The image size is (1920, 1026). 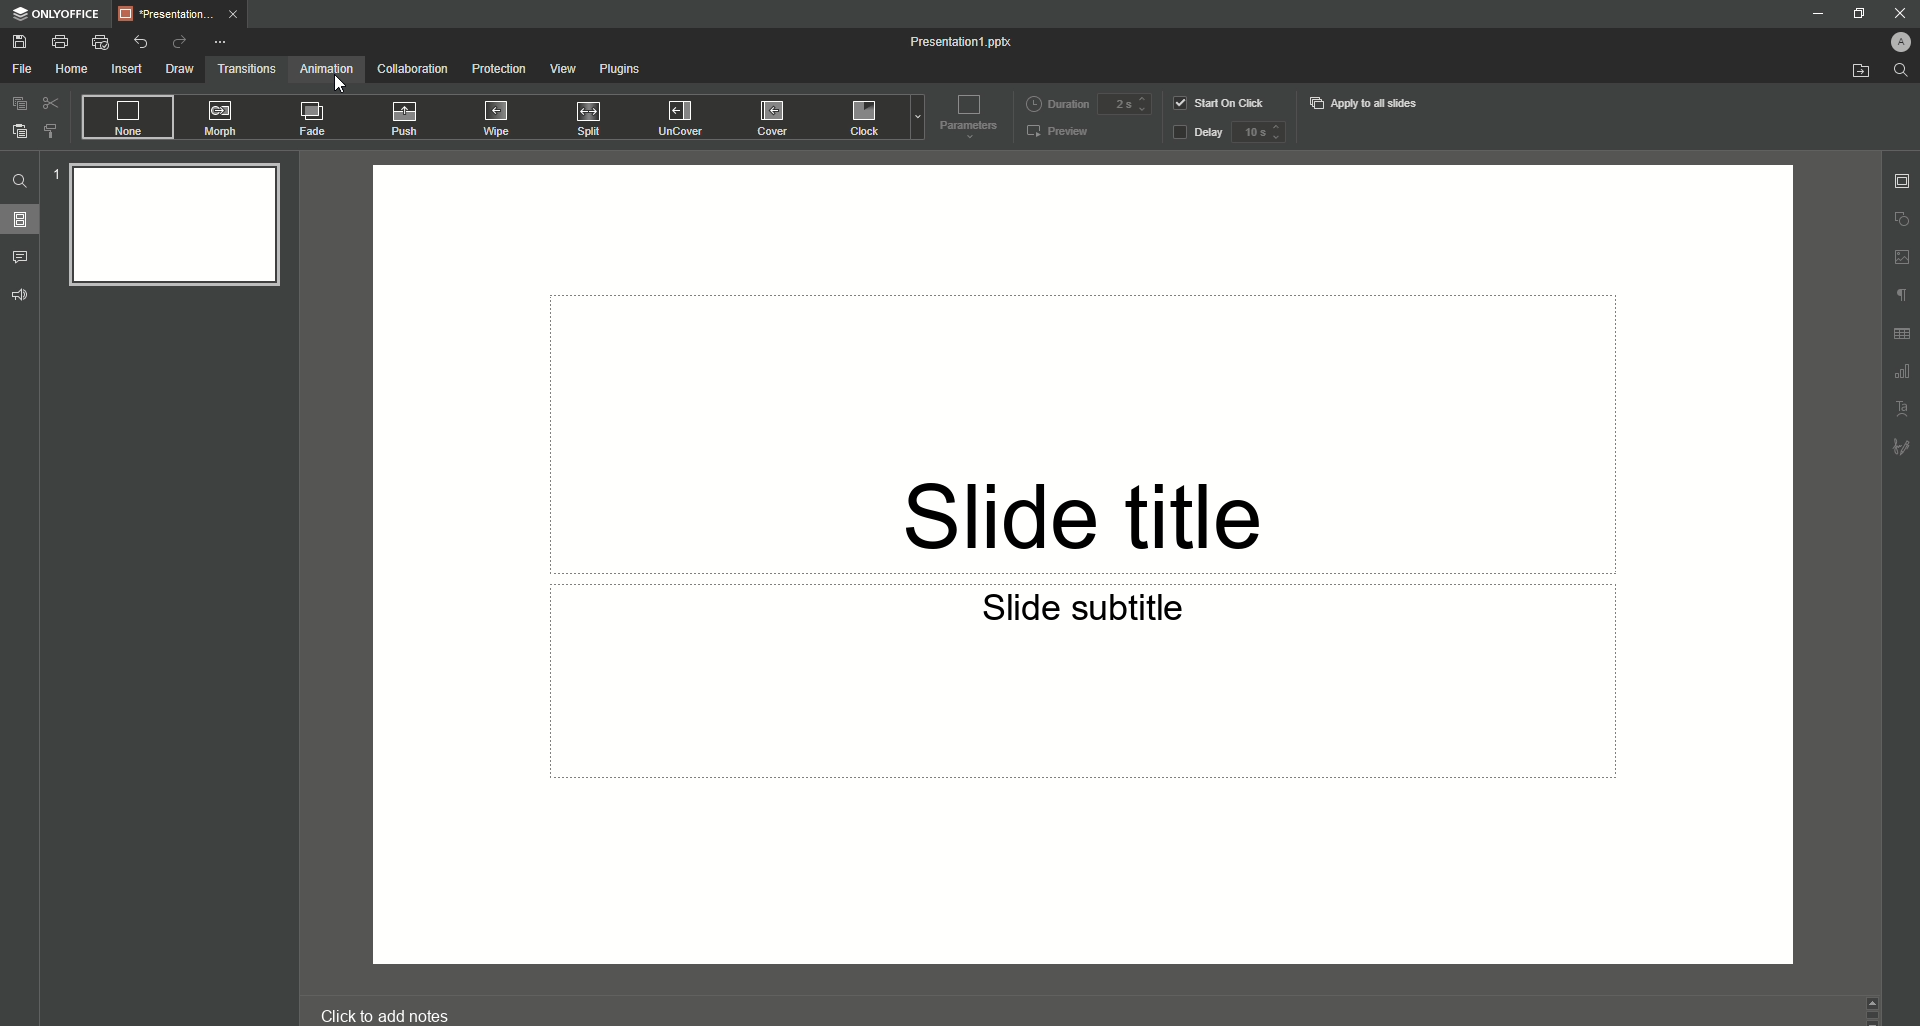 What do you see at coordinates (496, 118) in the screenshot?
I see `Wipe` at bounding box center [496, 118].